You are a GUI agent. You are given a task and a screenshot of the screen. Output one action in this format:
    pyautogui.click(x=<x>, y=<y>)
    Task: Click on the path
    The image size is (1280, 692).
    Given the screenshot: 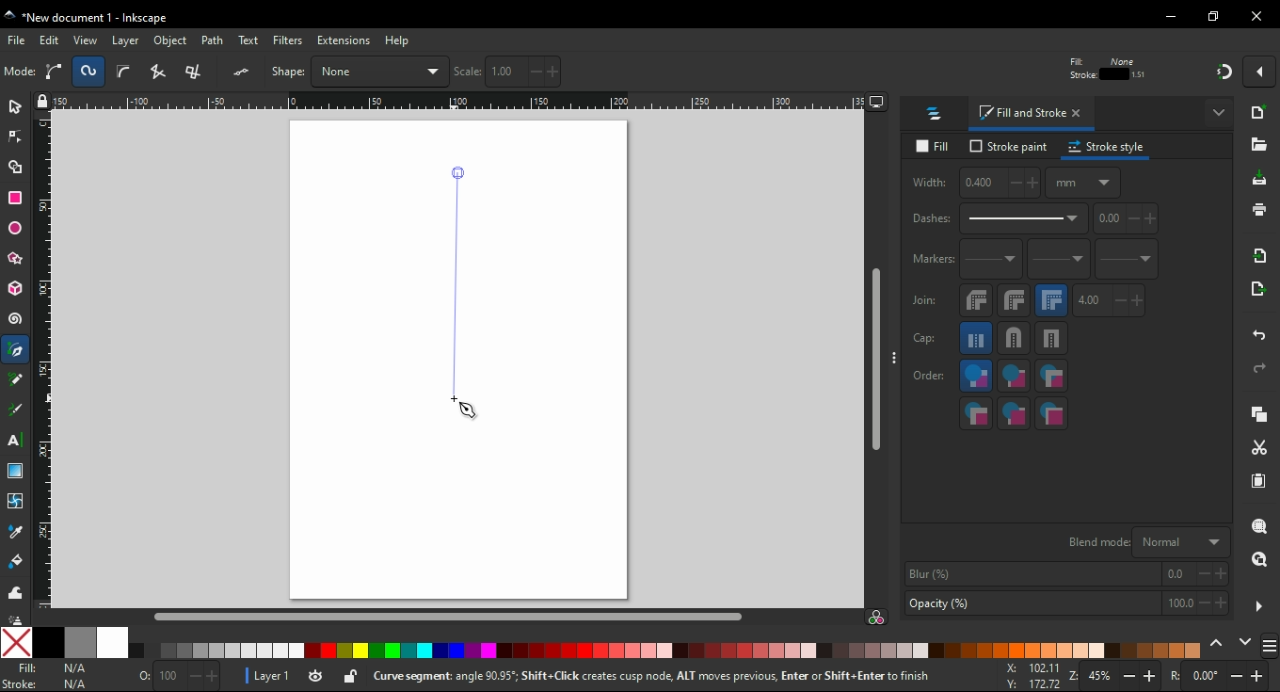 What is the action you would take?
    pyautogui.click(x=214, y=40)
    